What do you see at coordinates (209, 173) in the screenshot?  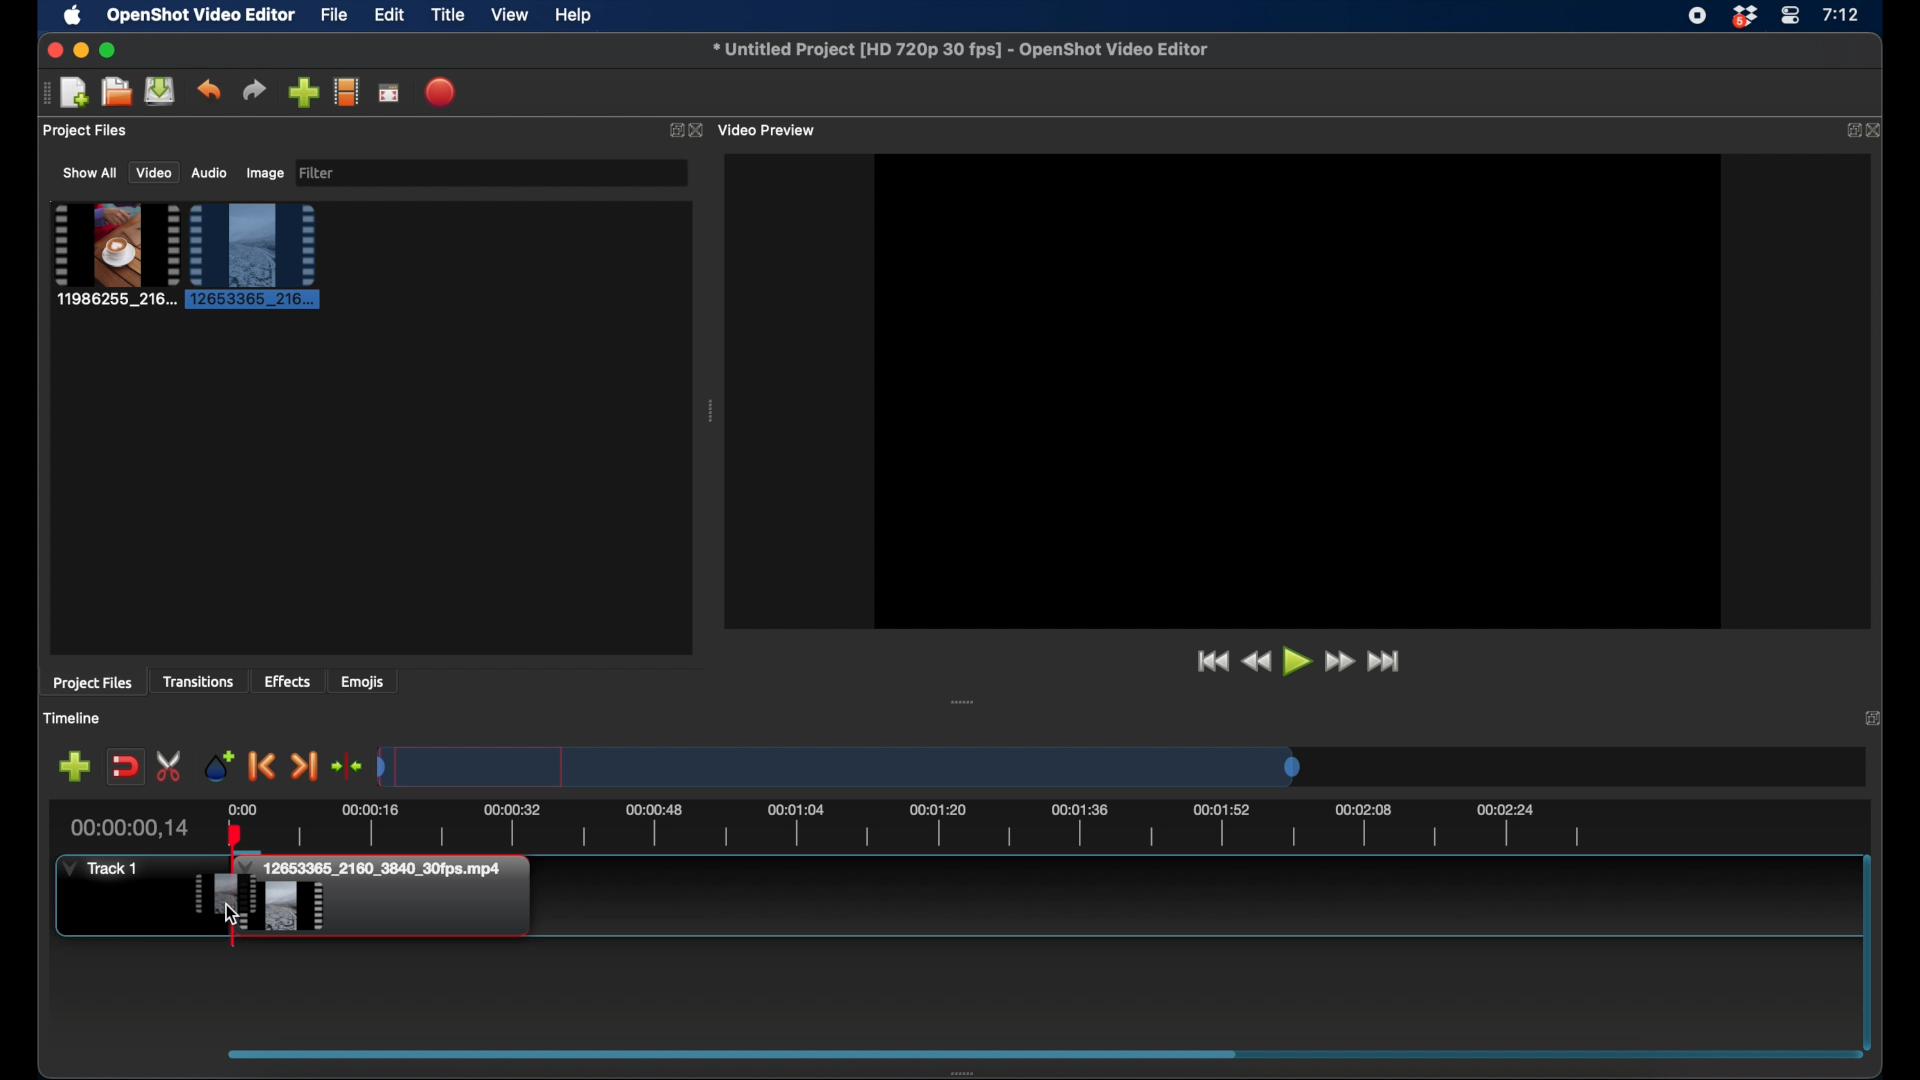 I see `audio` at bounding box center [209, 173].